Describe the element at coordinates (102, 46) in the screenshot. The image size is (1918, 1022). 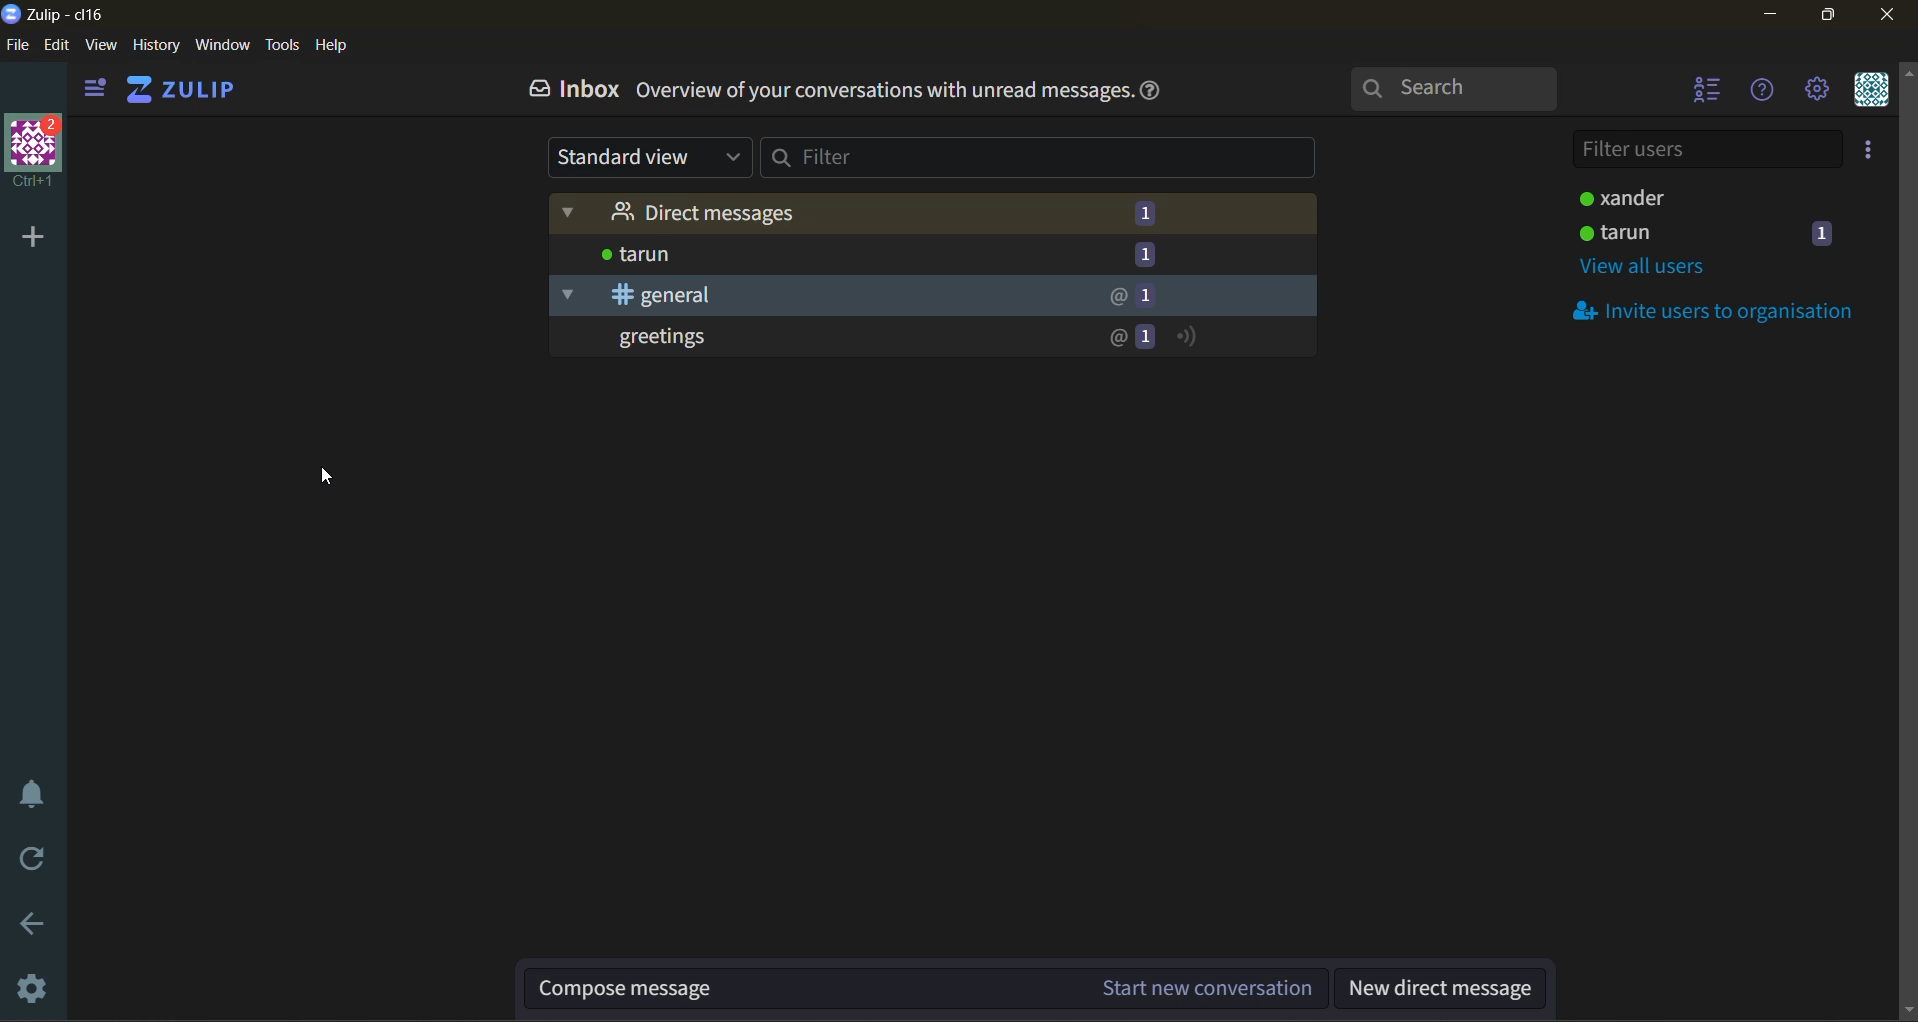
I see `view` at that location.